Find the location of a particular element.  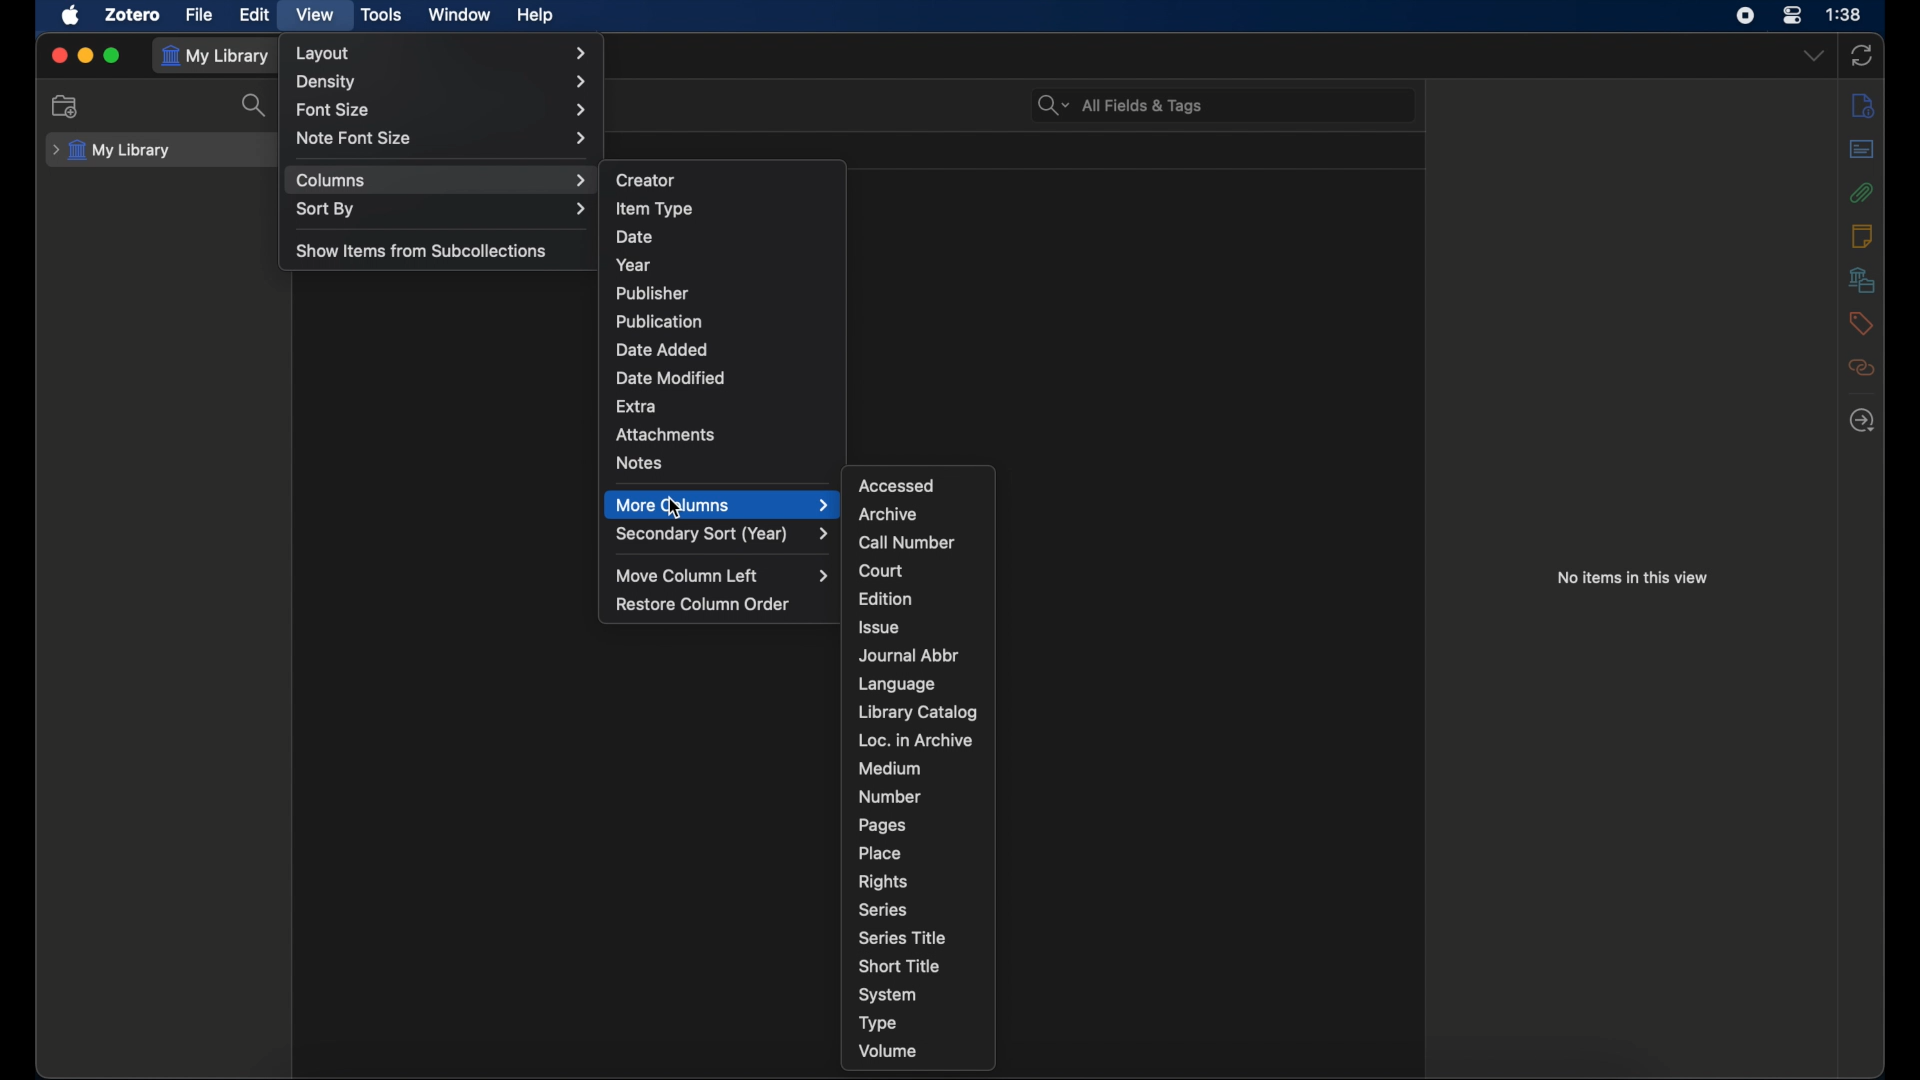

restore column order is located at coordinates (703, 604).